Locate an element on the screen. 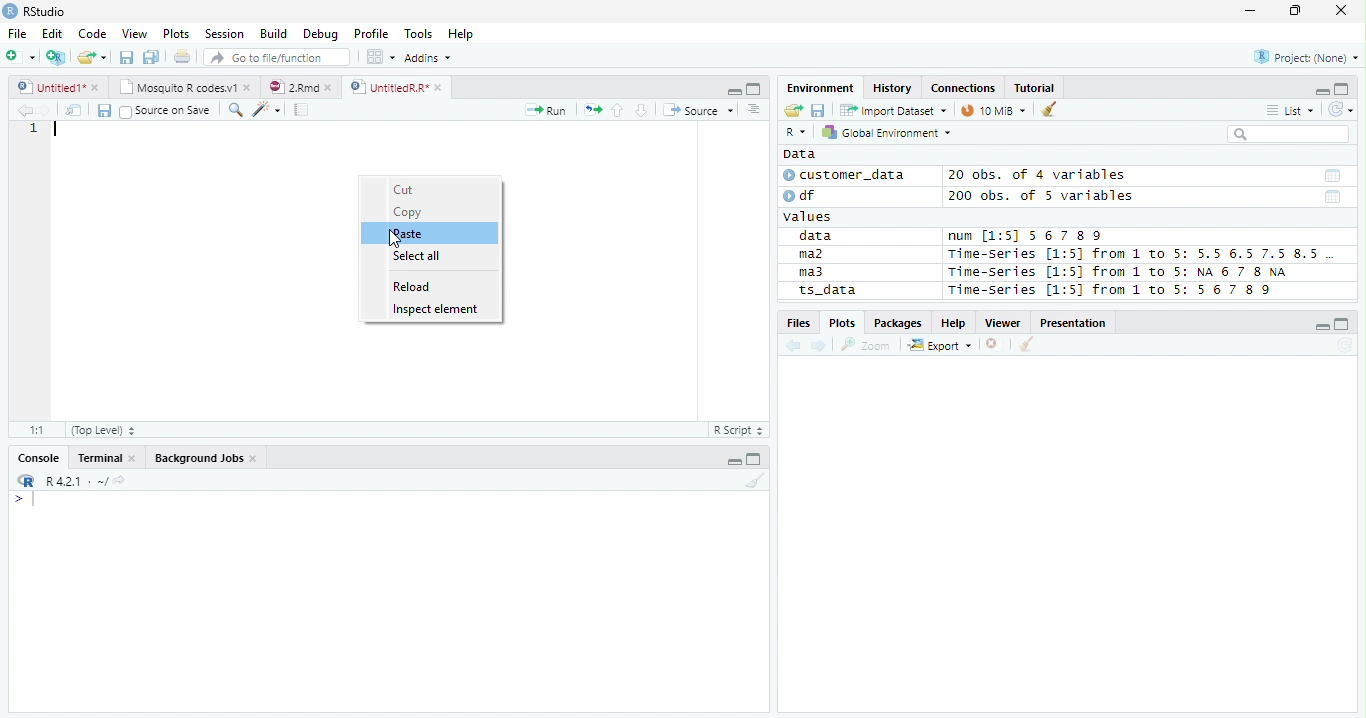 Image resolution: width=1366 pixels, height=718 pixels. Inspect element is located at coordinates (431, 309).